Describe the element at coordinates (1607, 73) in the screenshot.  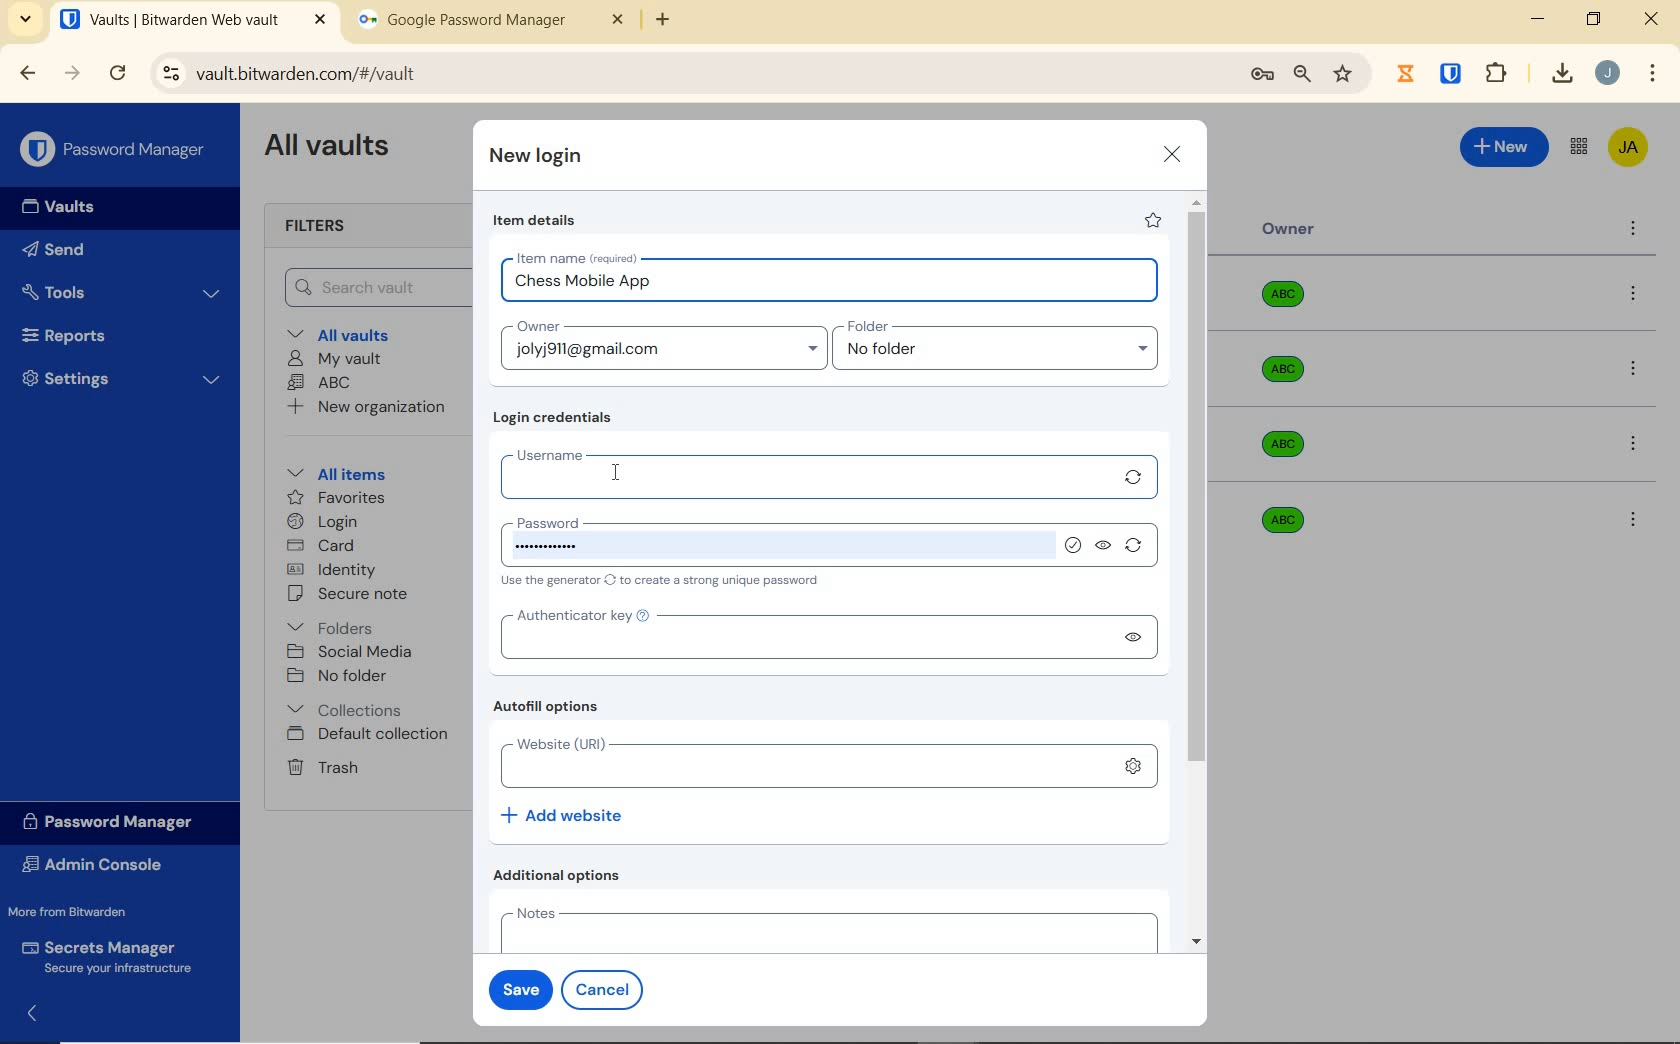
I see `Account` at that location.